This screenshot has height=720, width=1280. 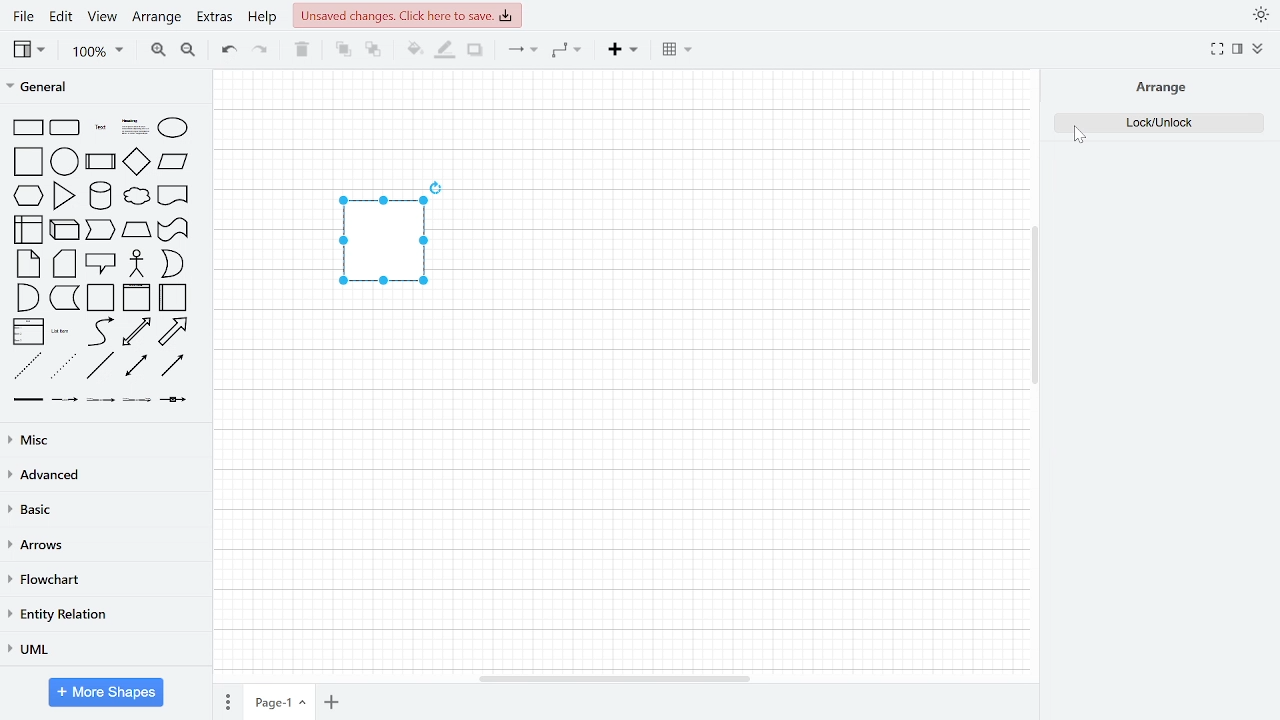 What do you see at coordinates (100, 229) in the screenshot?
I see `step` at bounding box center [100, 229].